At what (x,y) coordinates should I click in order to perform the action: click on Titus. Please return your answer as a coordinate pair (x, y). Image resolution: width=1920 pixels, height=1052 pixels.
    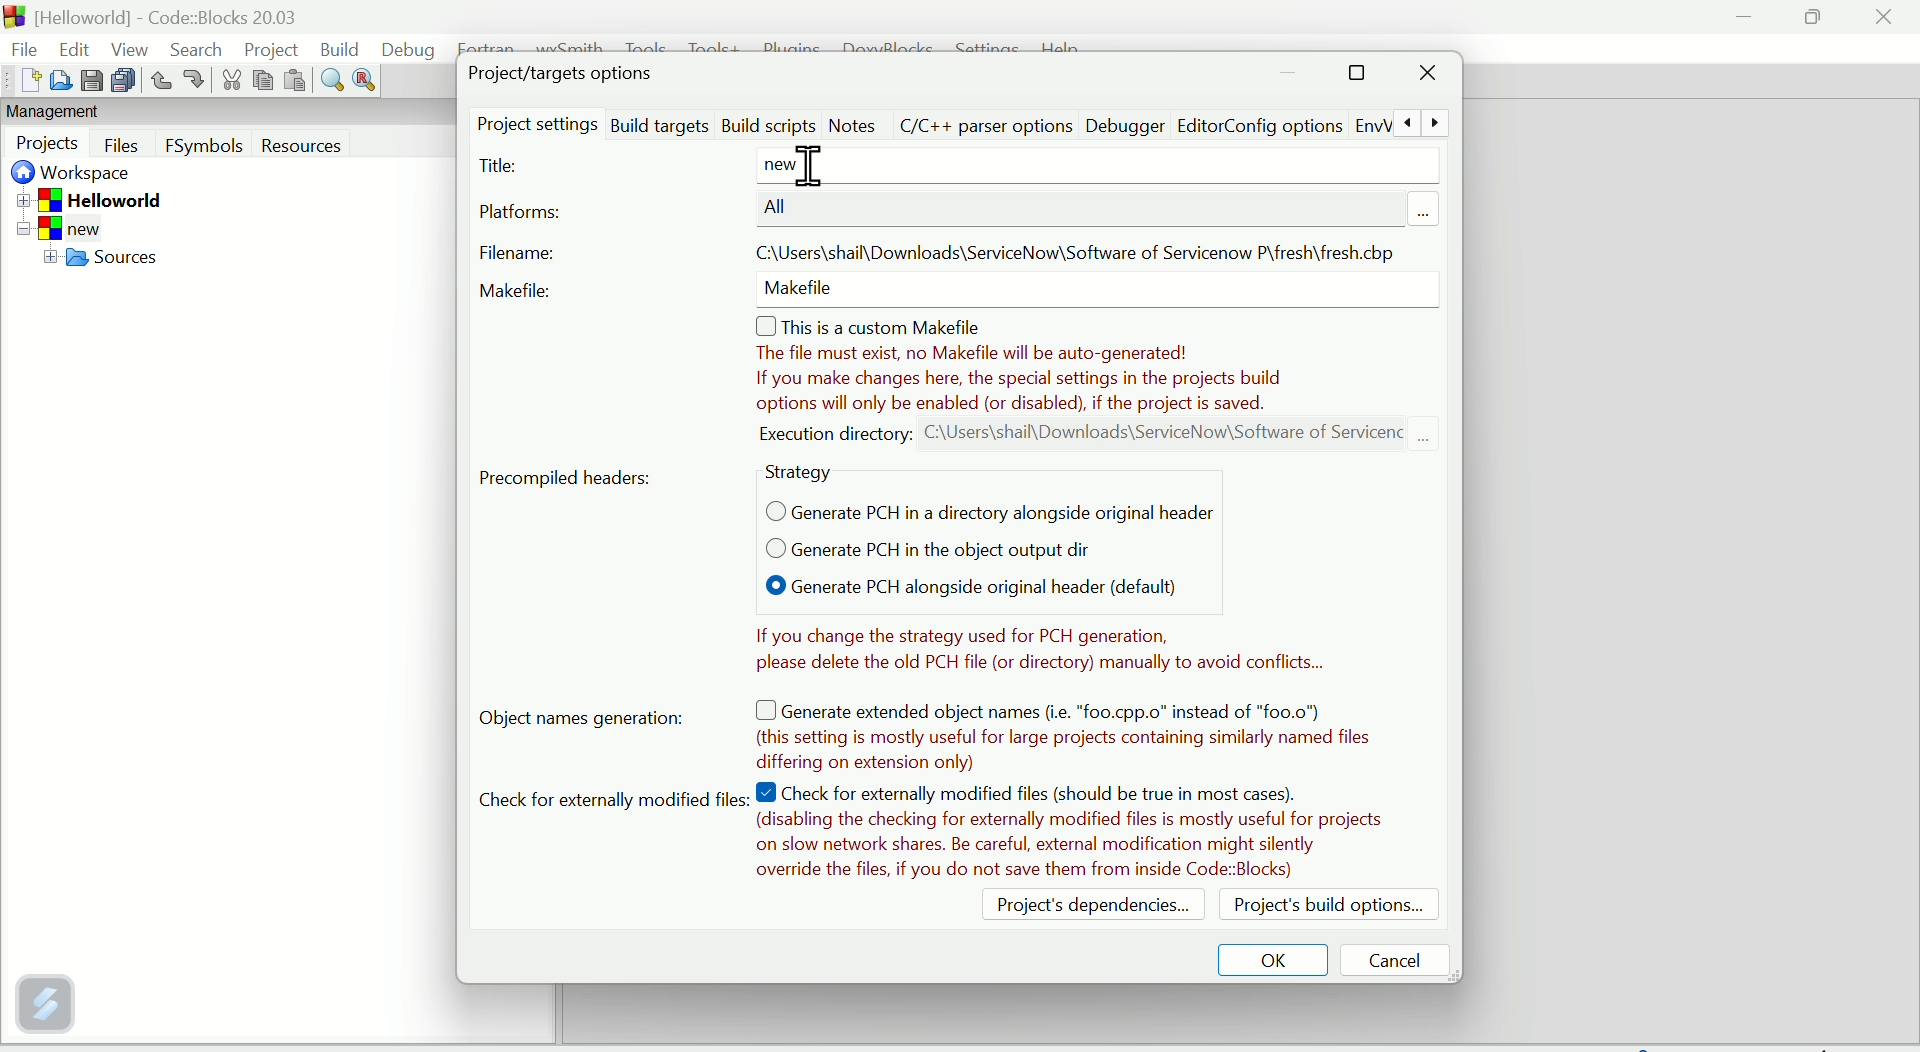
    Looking at the image, I should click on (501, 167).